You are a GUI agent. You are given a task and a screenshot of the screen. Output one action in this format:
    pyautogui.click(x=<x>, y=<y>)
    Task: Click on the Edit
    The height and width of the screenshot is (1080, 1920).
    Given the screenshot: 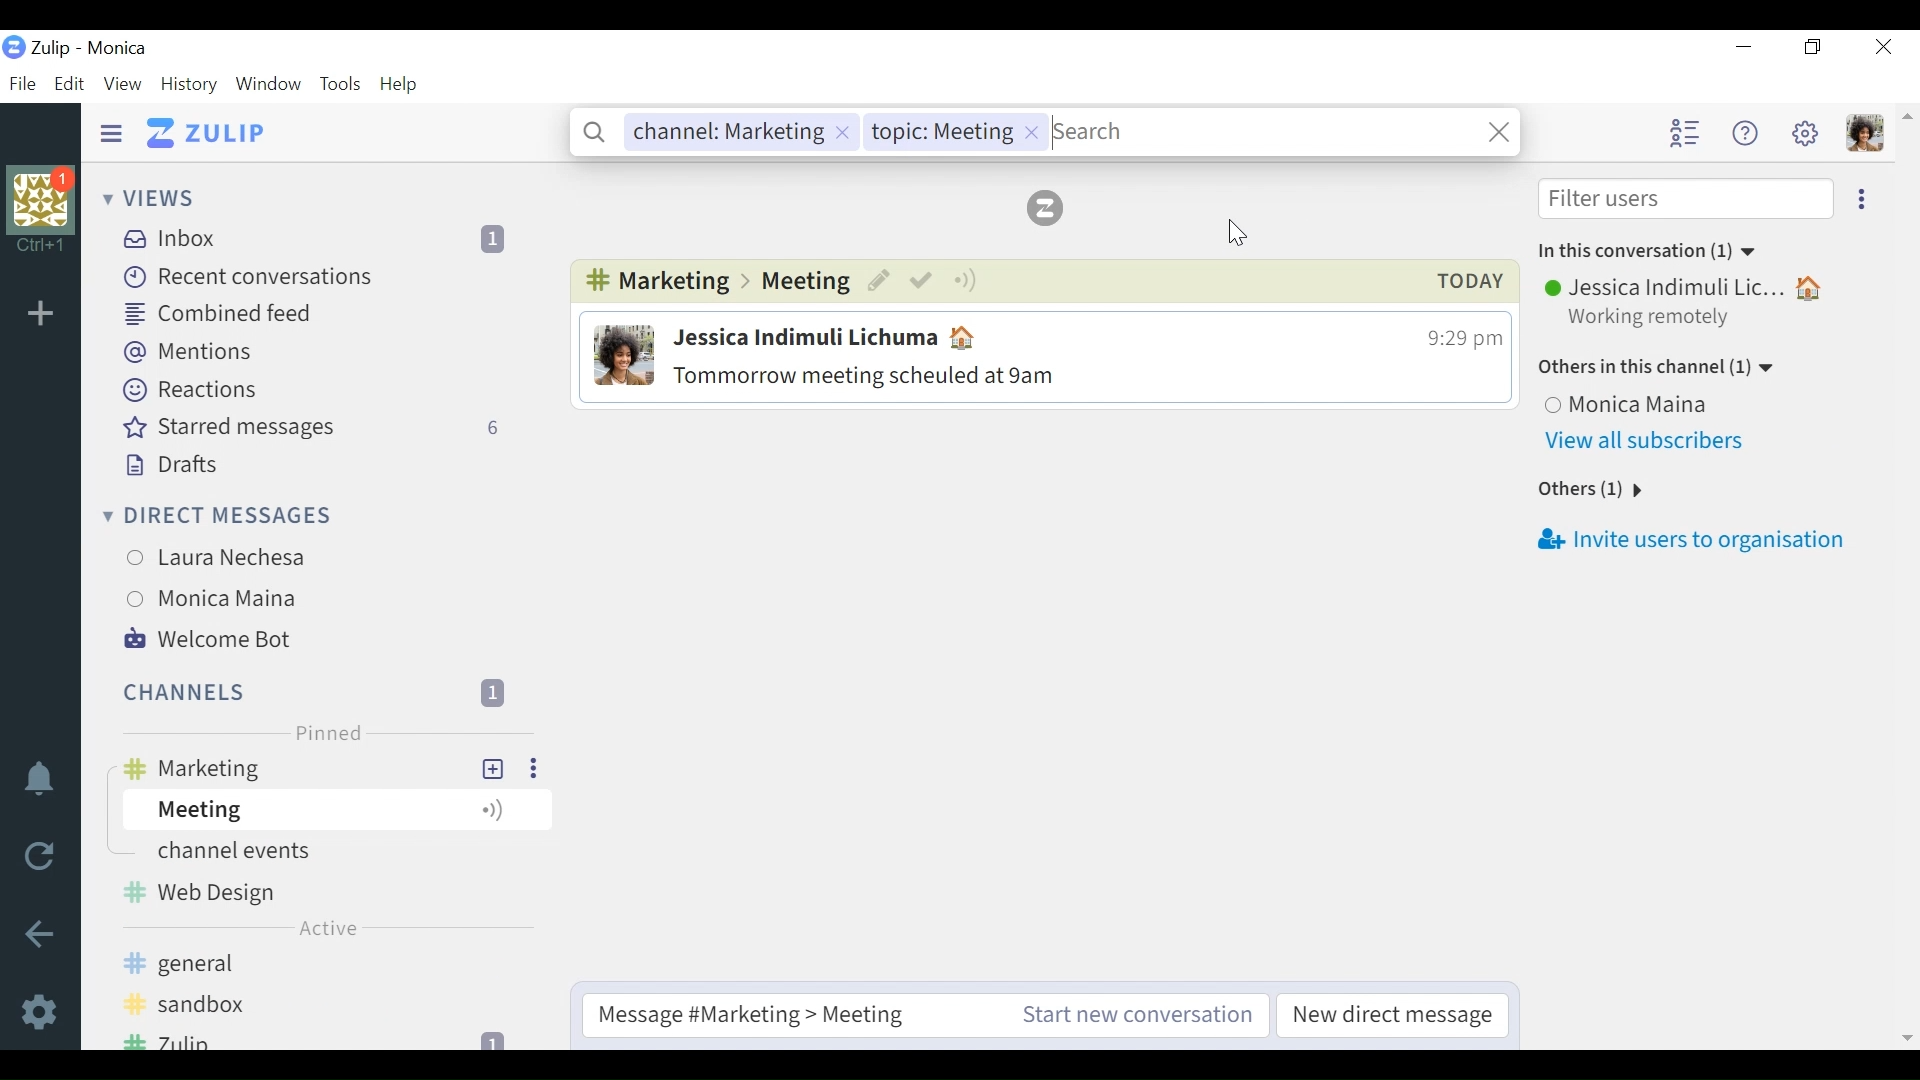 What is the action you would take?
    pyautogui.click(x=74, y=86)
    